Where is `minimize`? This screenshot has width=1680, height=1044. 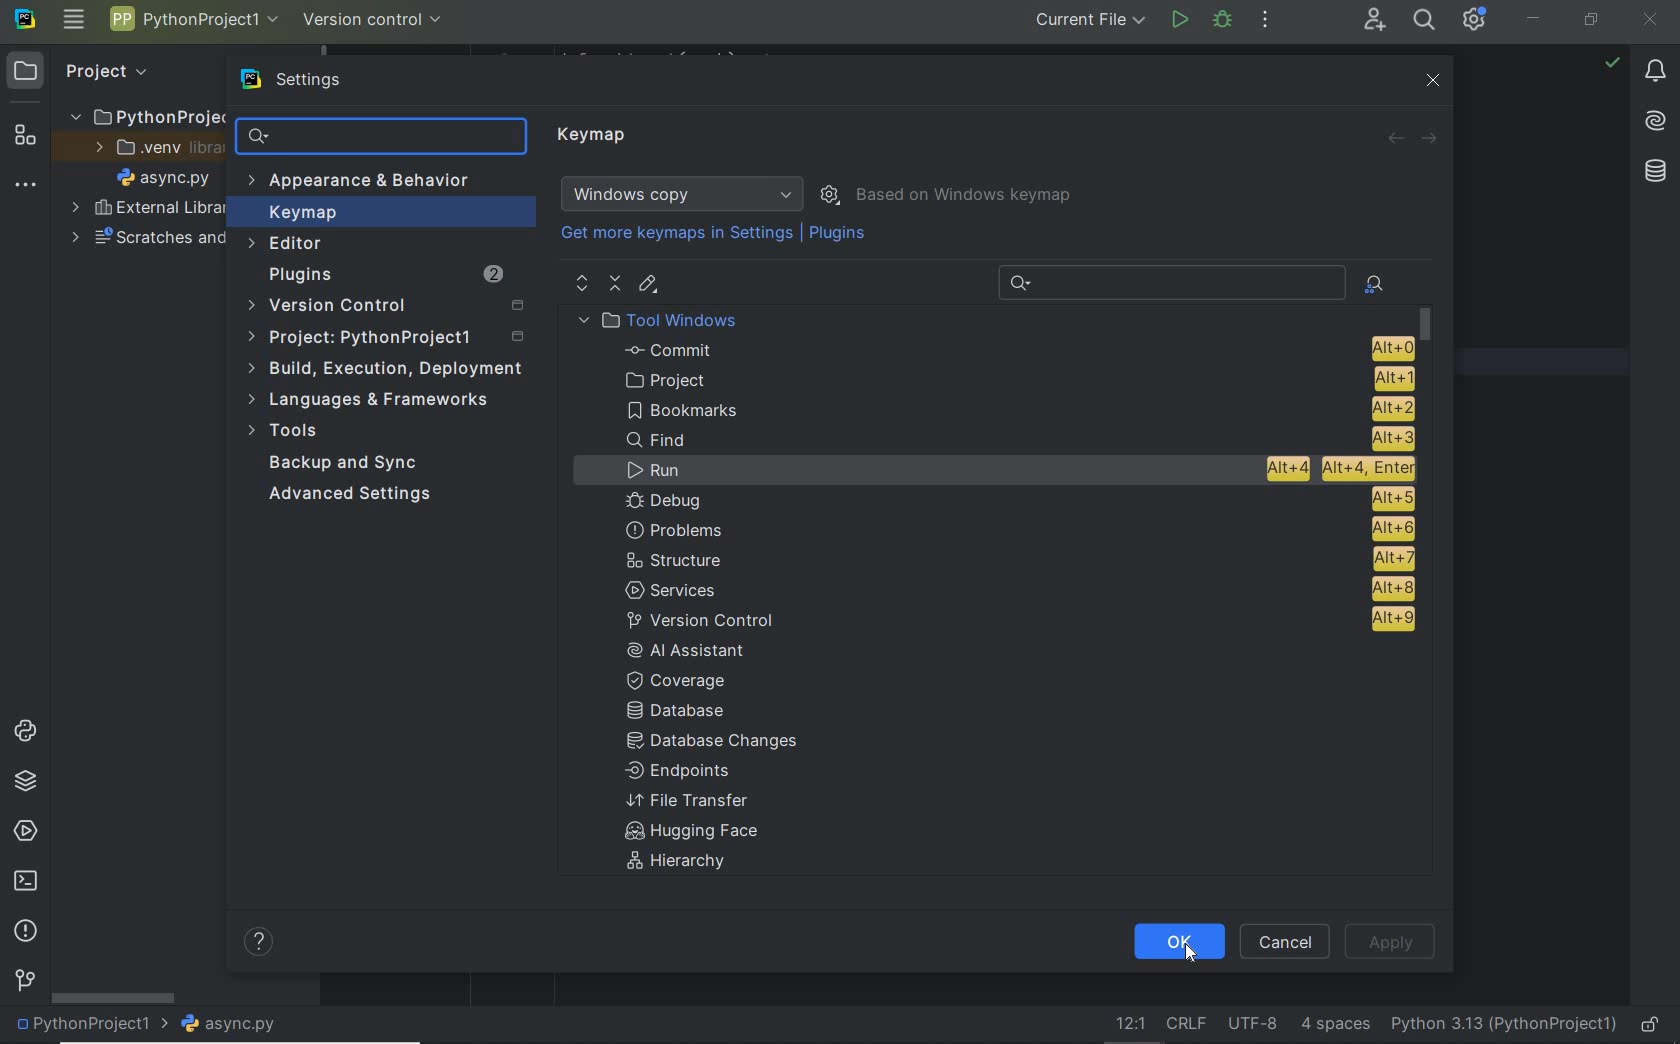 minimize is located at coordinates (1534, 18).